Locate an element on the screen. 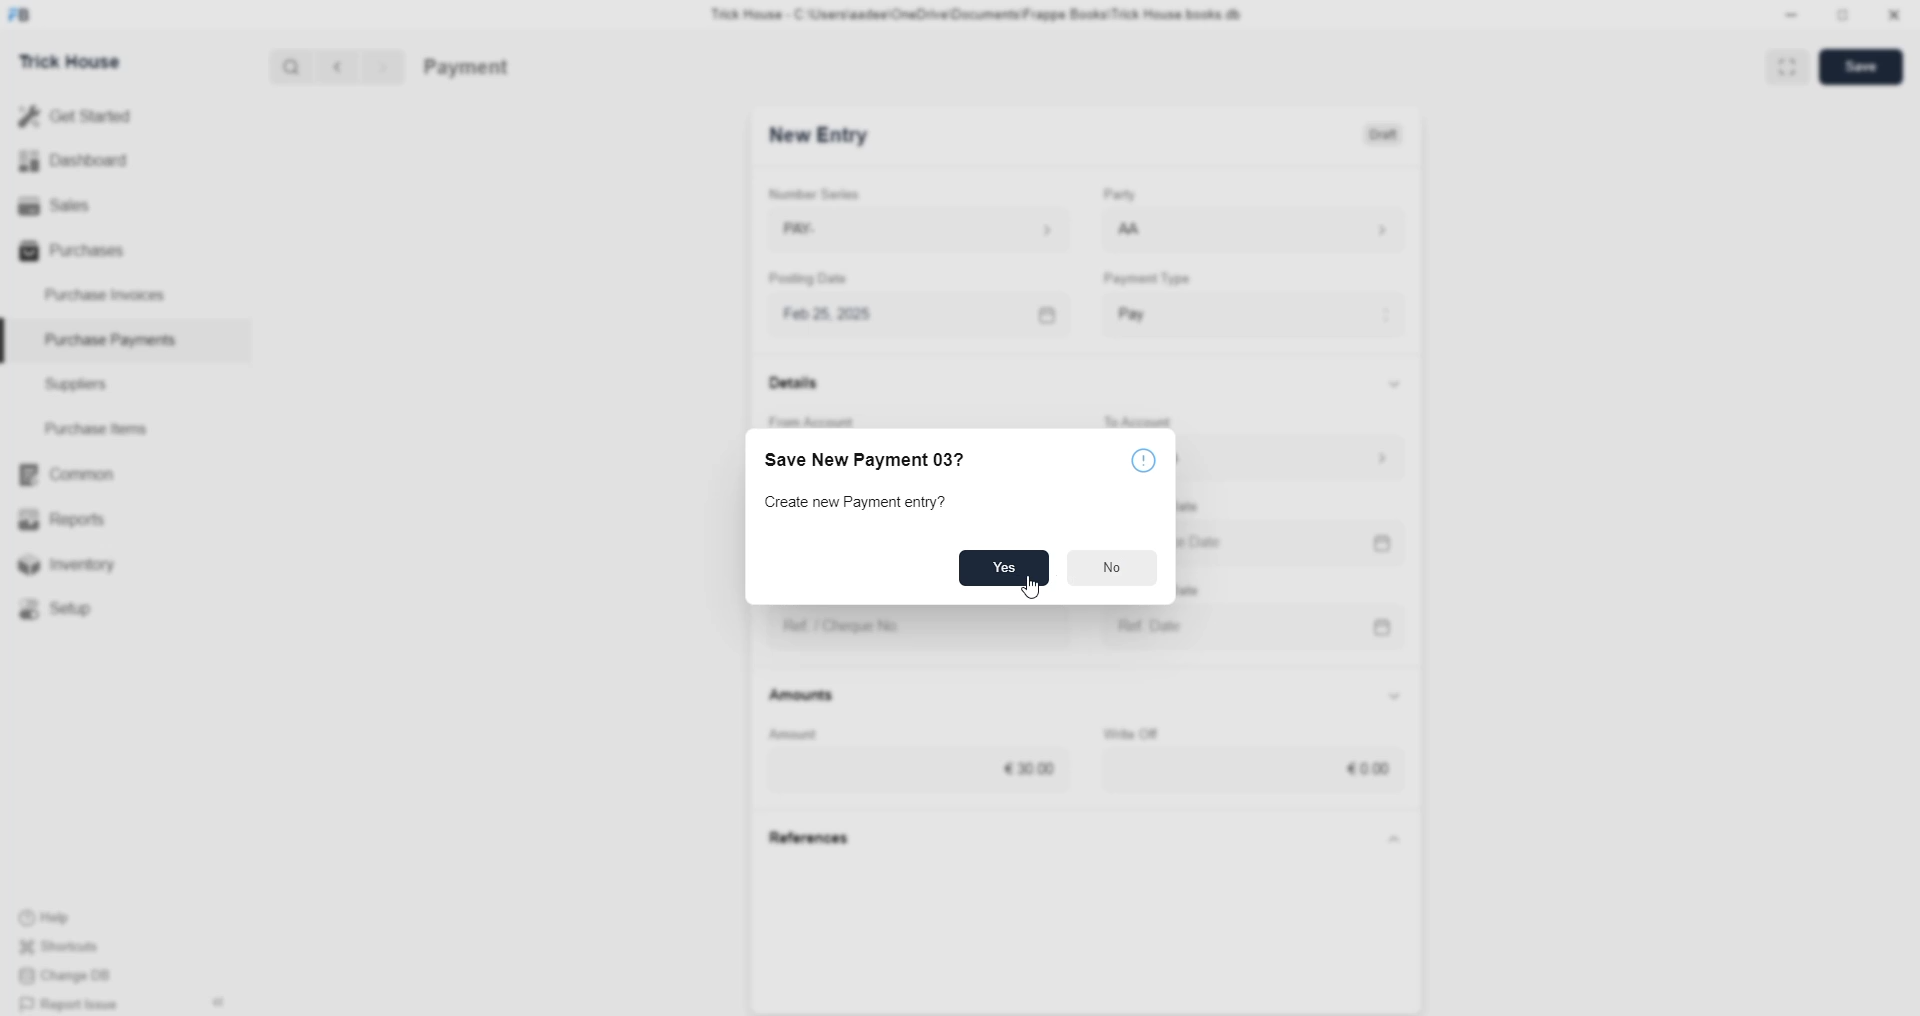 The height and width of the screenshot is (1016, 1920). Inventory is located at coordinates (78, 569).